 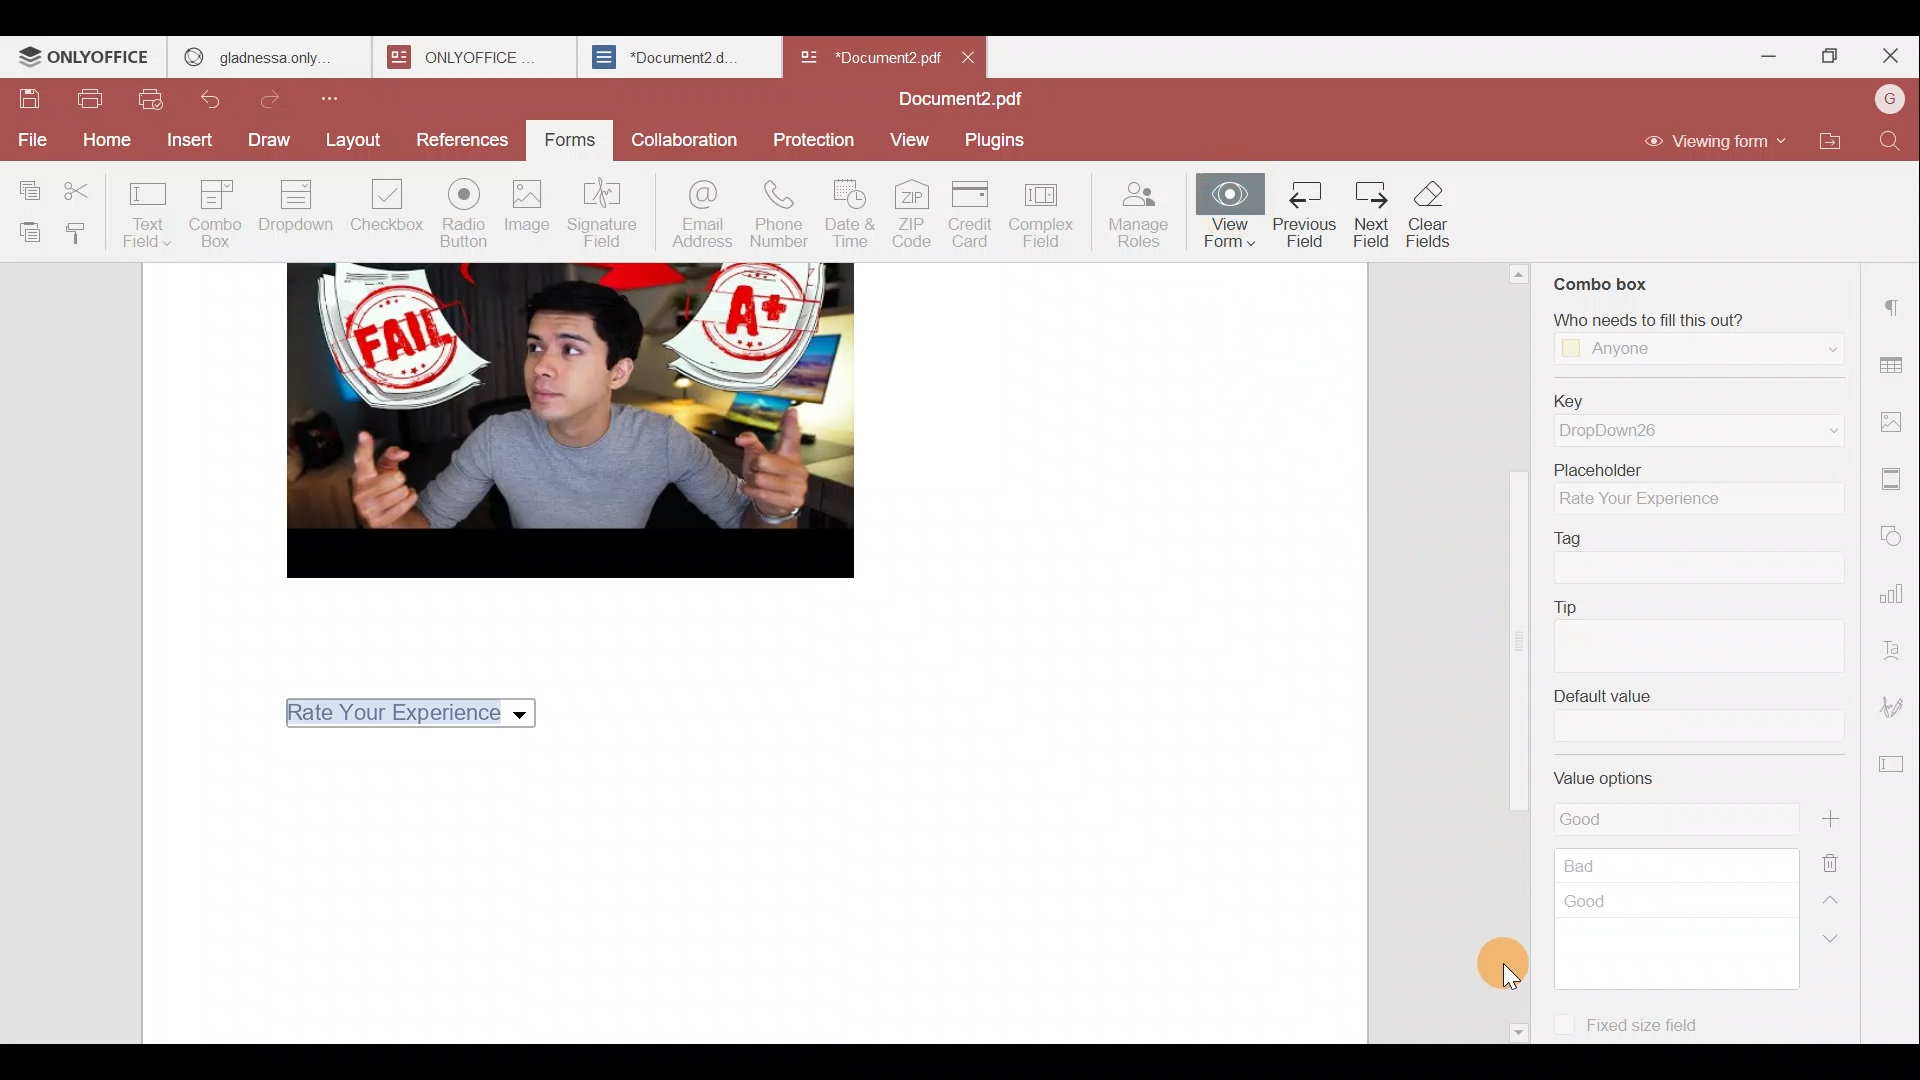 I want to click on Radio, so click(x=464, y=214).